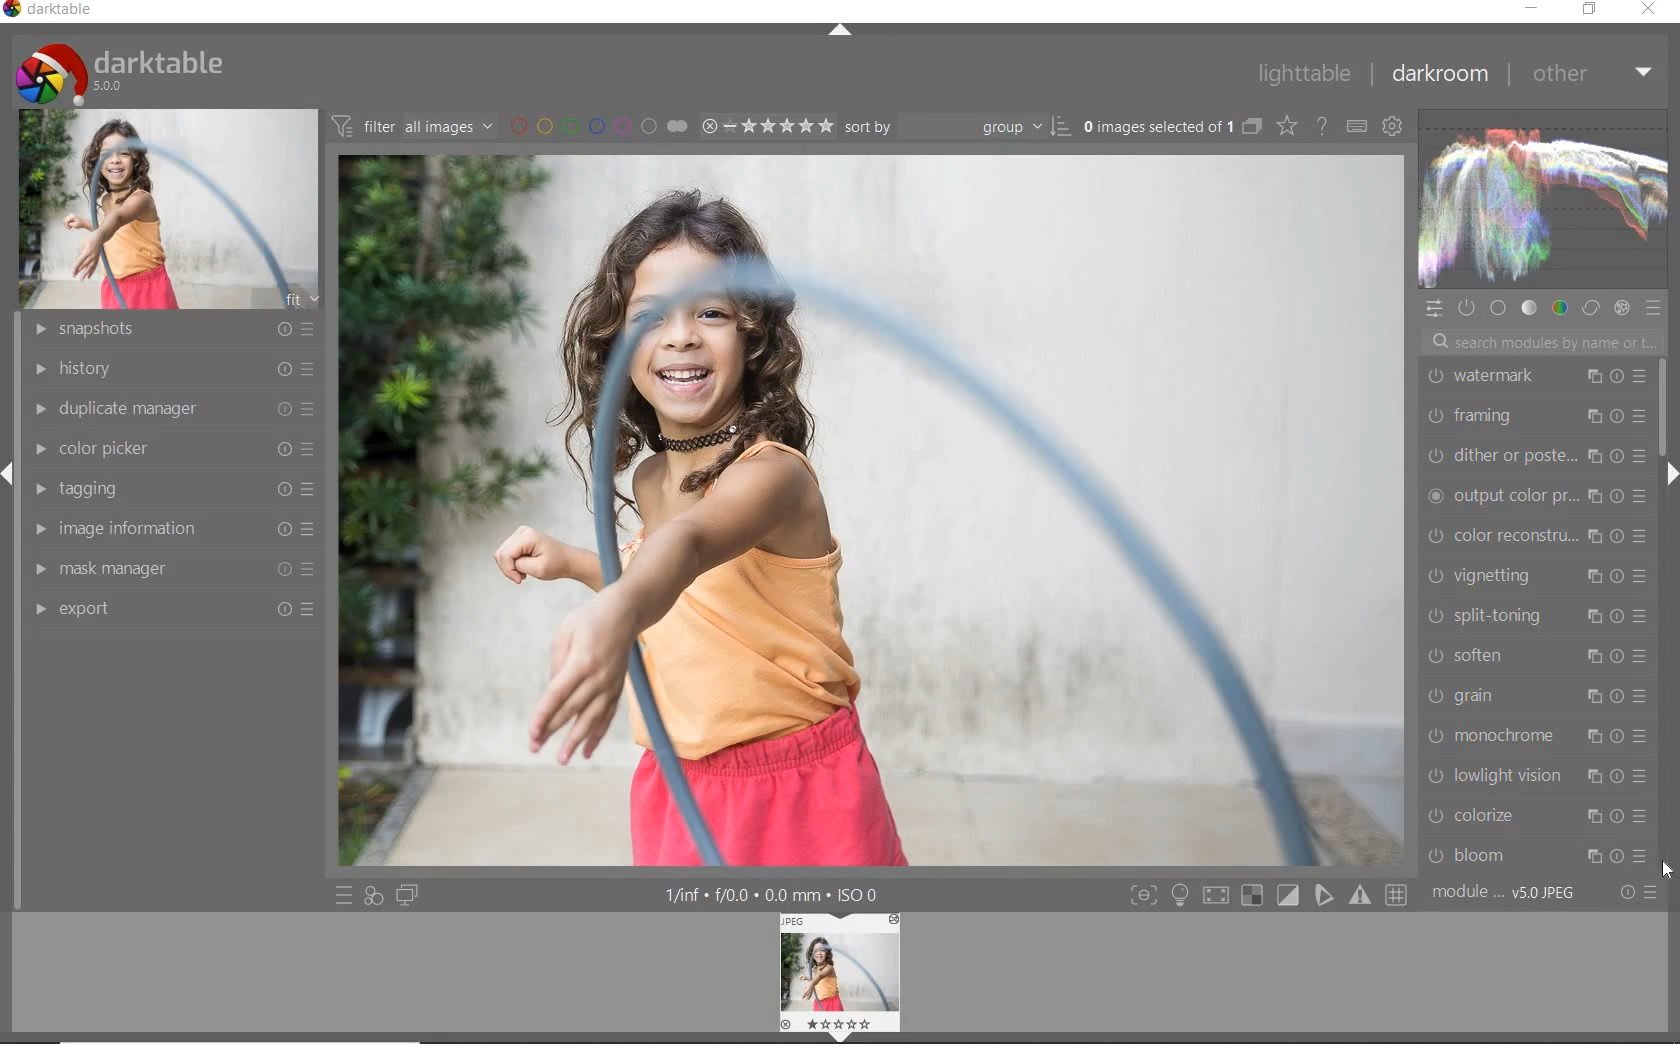  Describe the element at coordinates (1590, 306) in the screenshot. I see `correct` at that location.